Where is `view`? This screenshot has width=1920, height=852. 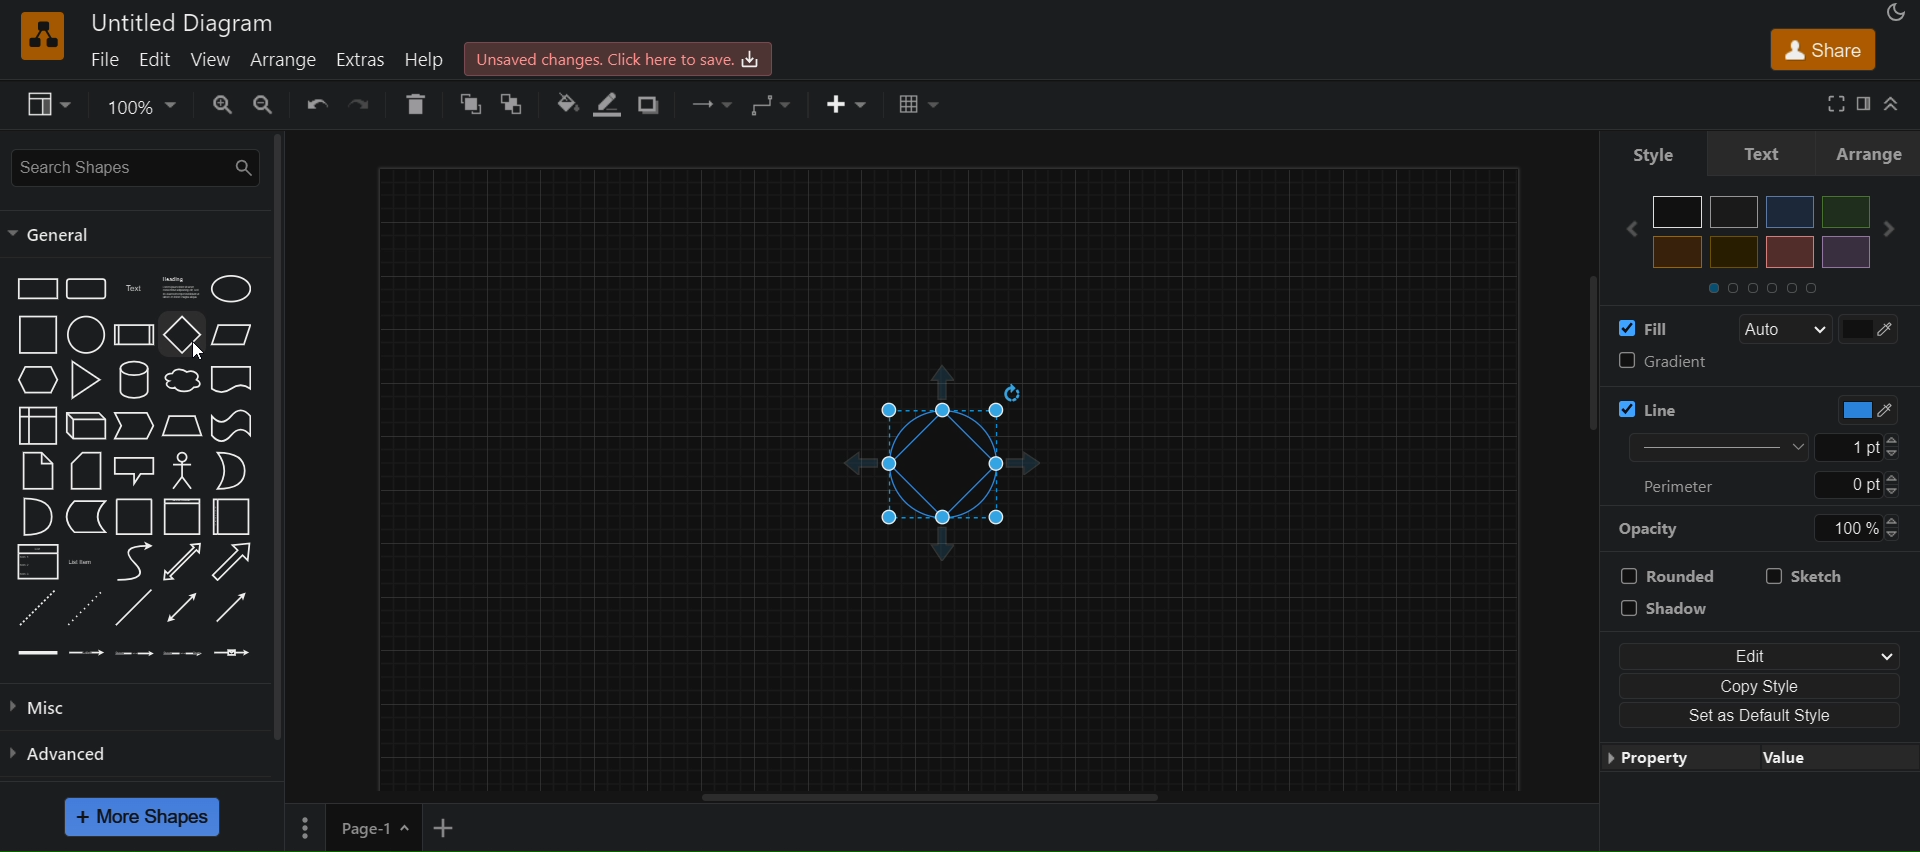 view is located at coordinates (51, 105).